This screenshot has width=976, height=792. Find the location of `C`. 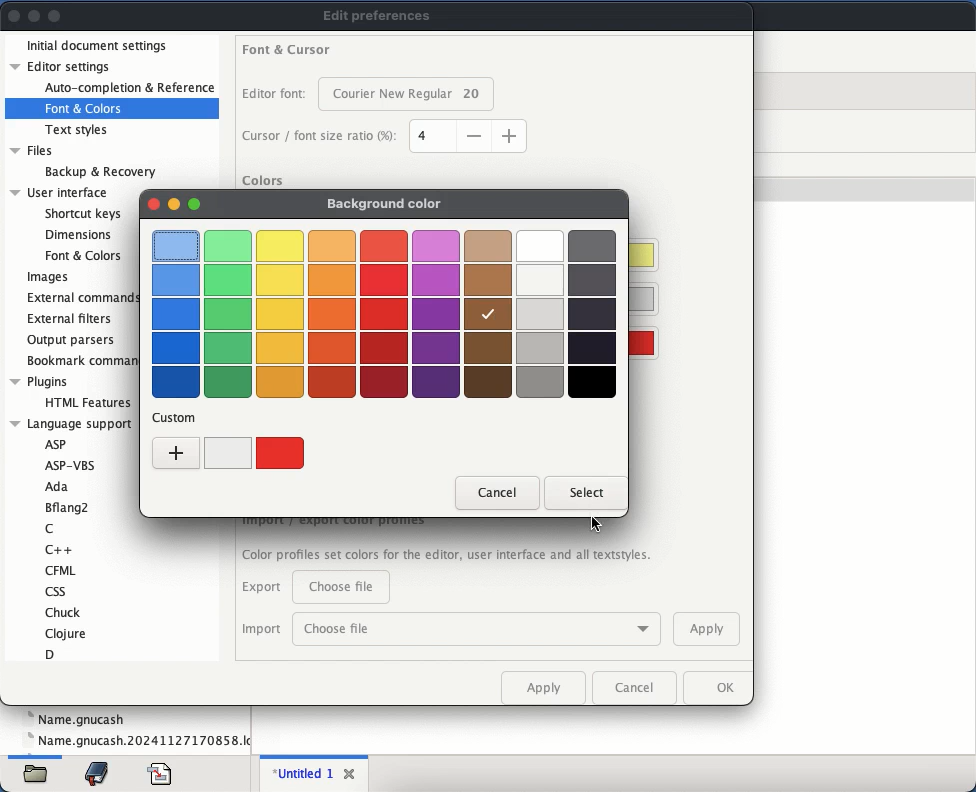

C is located at coordinates (51, 528).